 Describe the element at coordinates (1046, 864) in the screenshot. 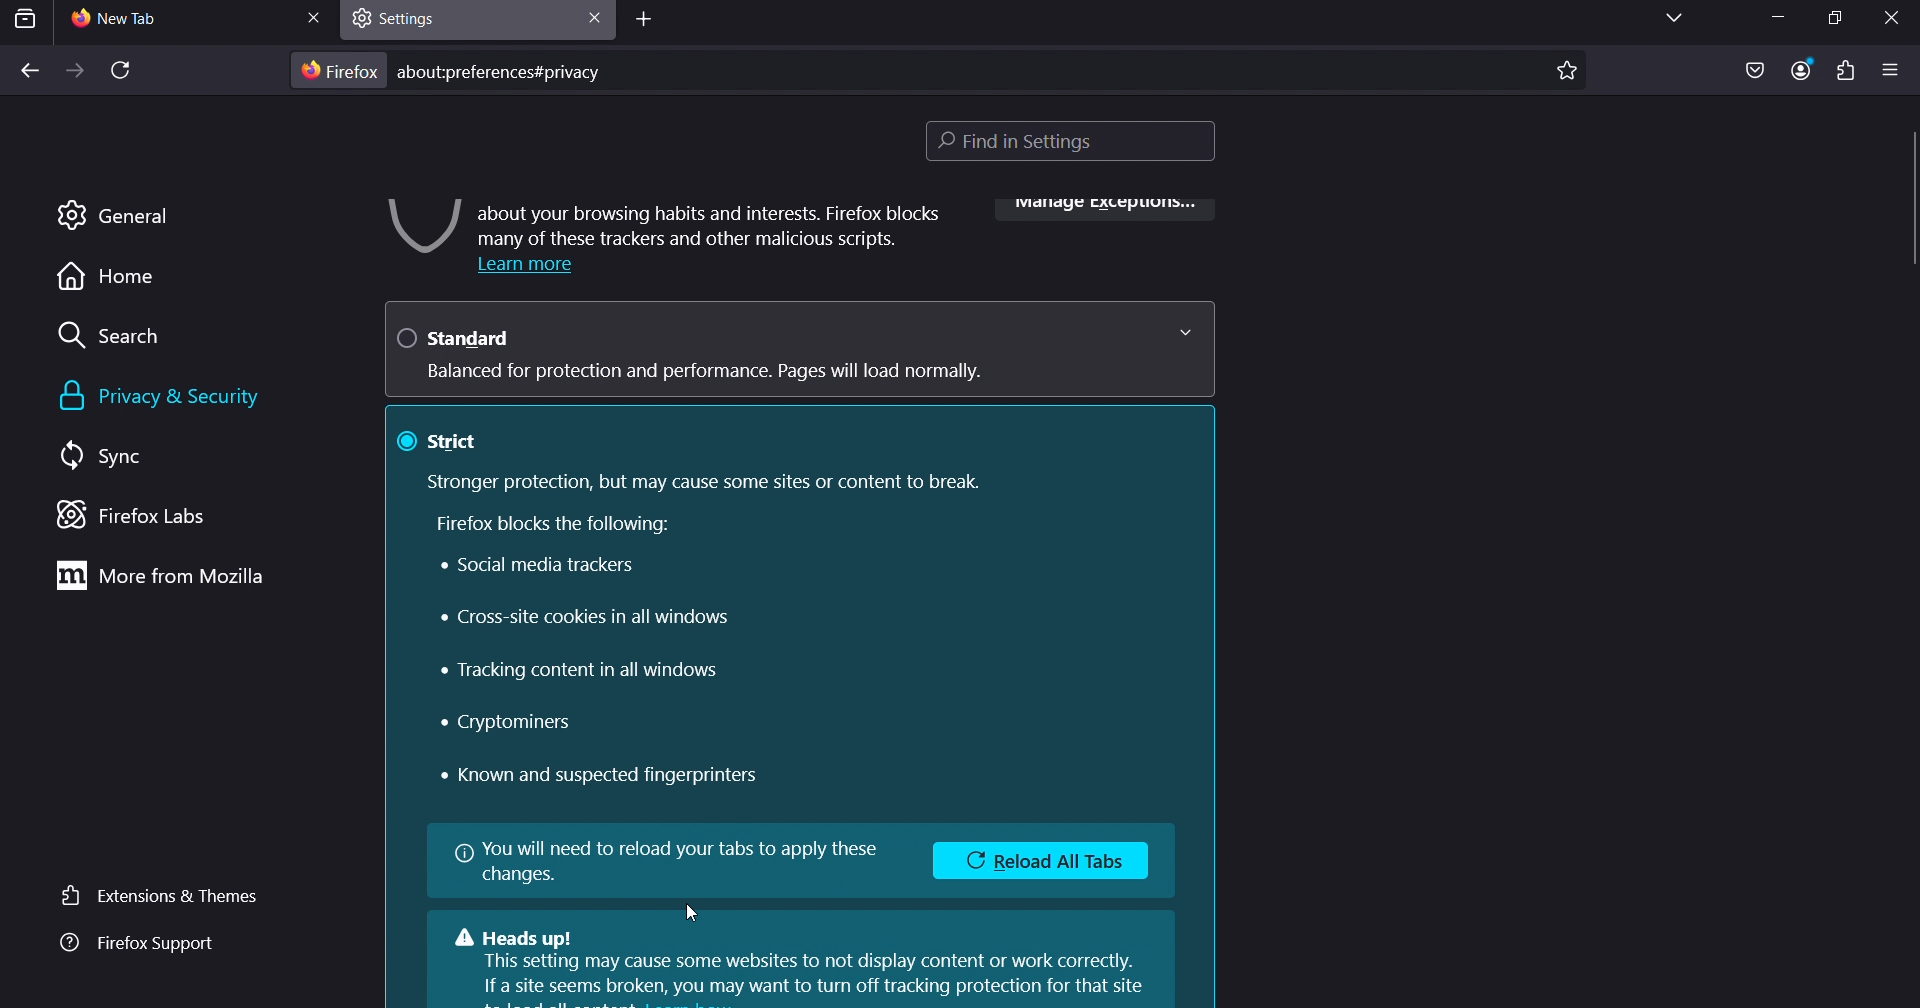

I see `Reload All Tabs` at that location.